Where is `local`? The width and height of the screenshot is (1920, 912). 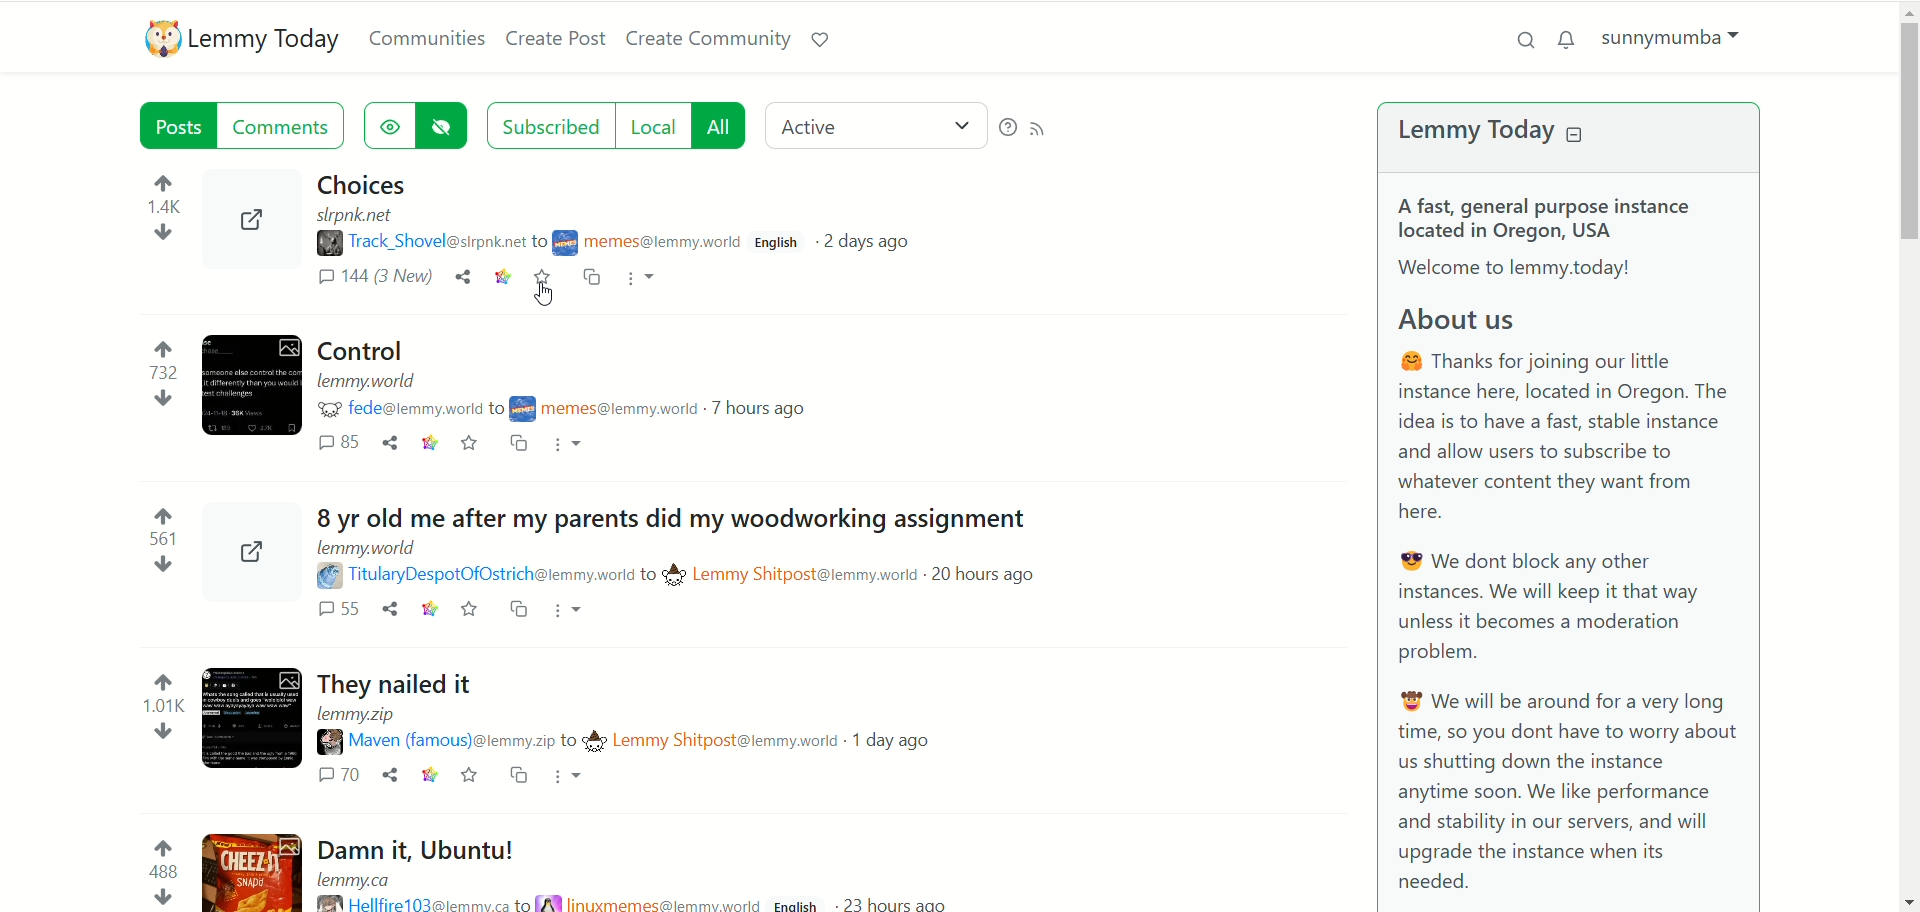 local is located at coordinates (653, 122).